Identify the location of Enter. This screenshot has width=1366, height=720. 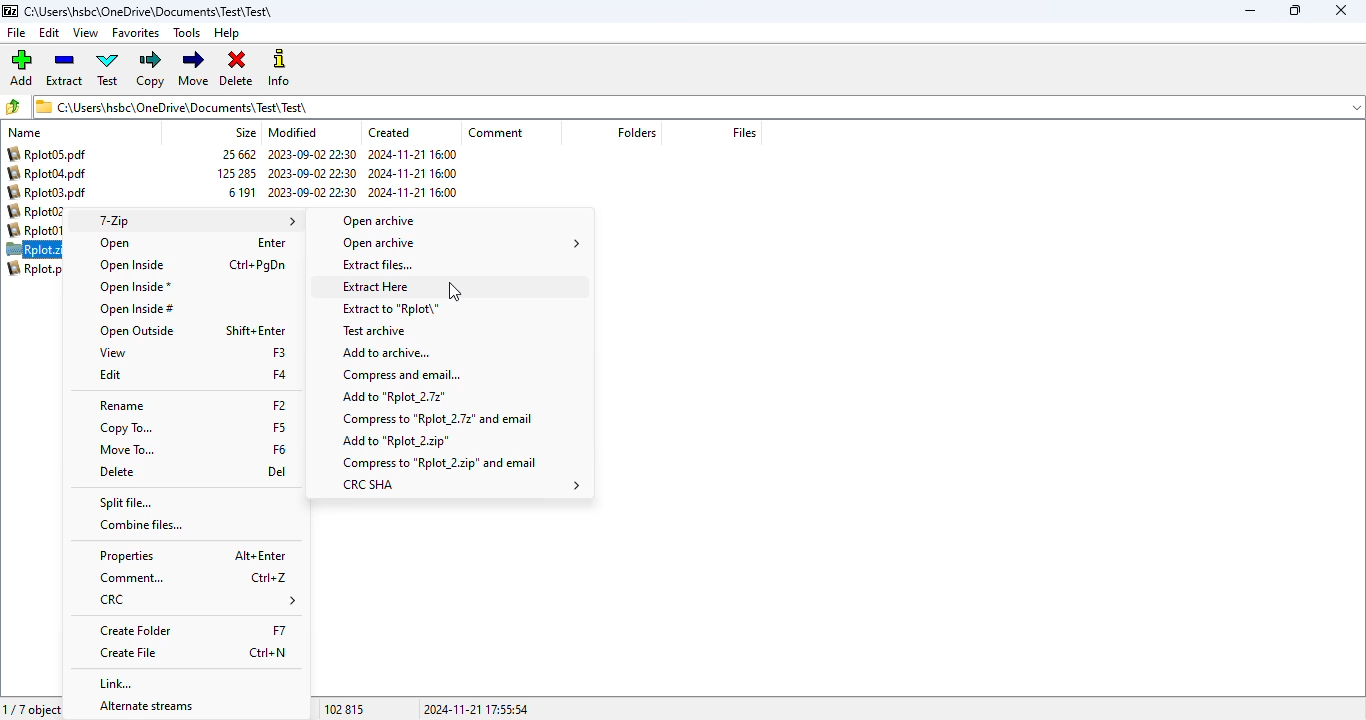
(271, 243).